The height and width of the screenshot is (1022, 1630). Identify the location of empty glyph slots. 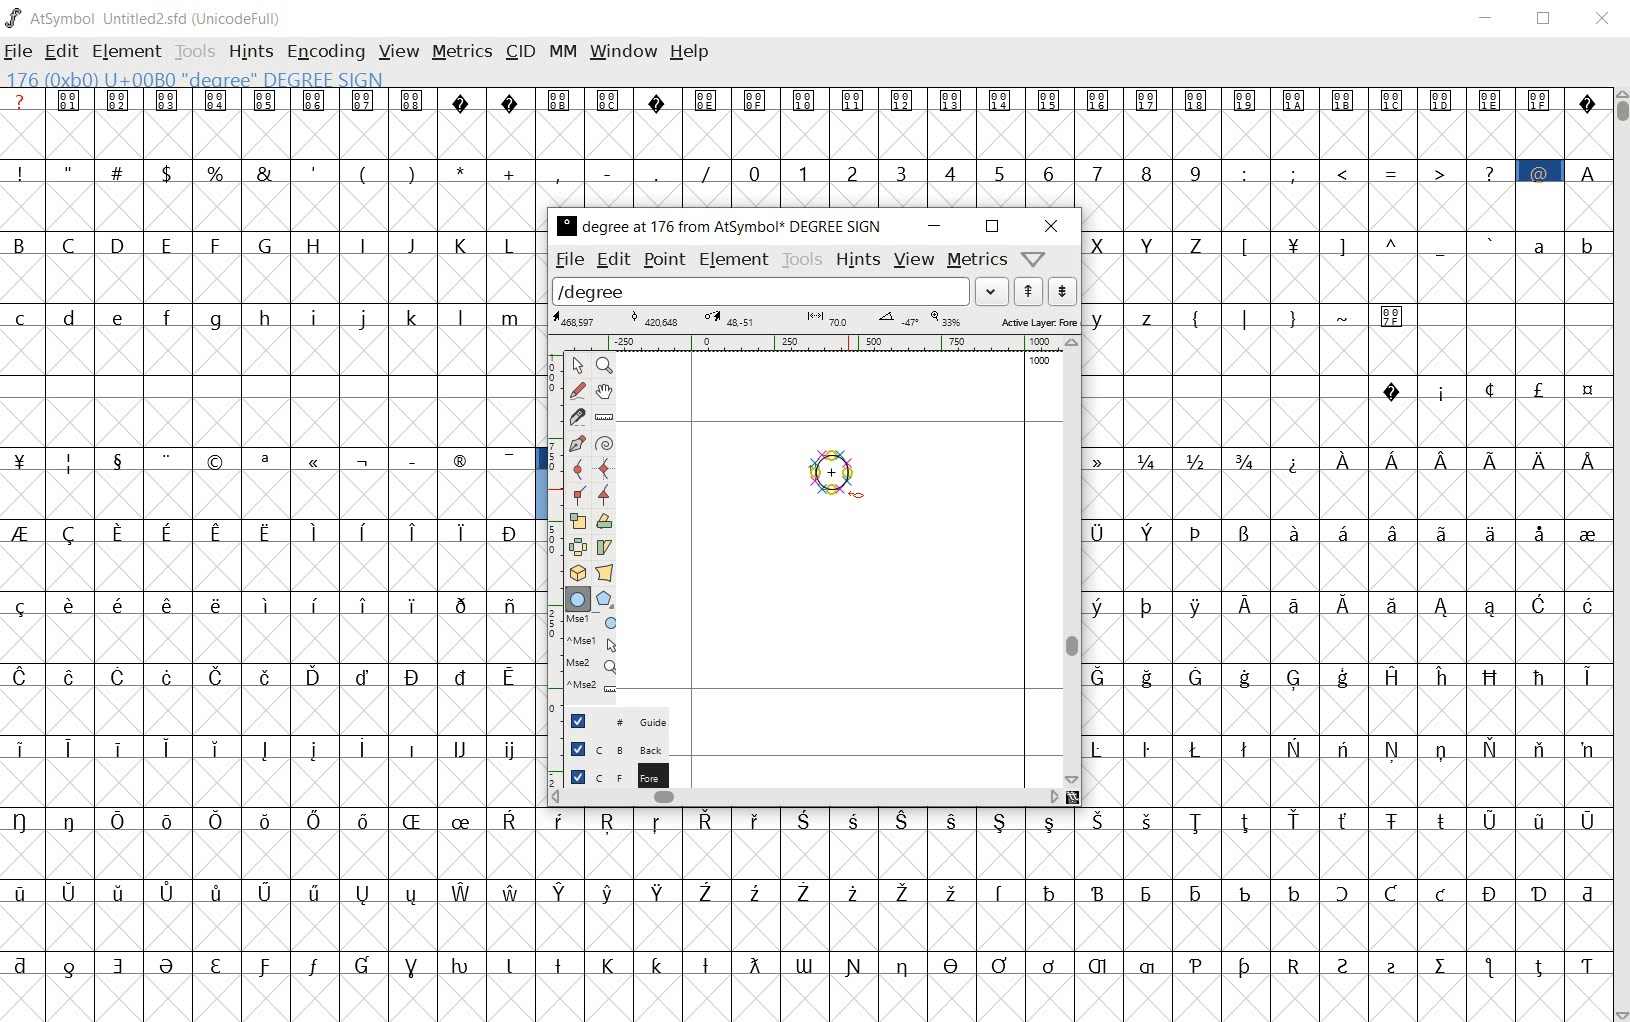
(1072, 926).